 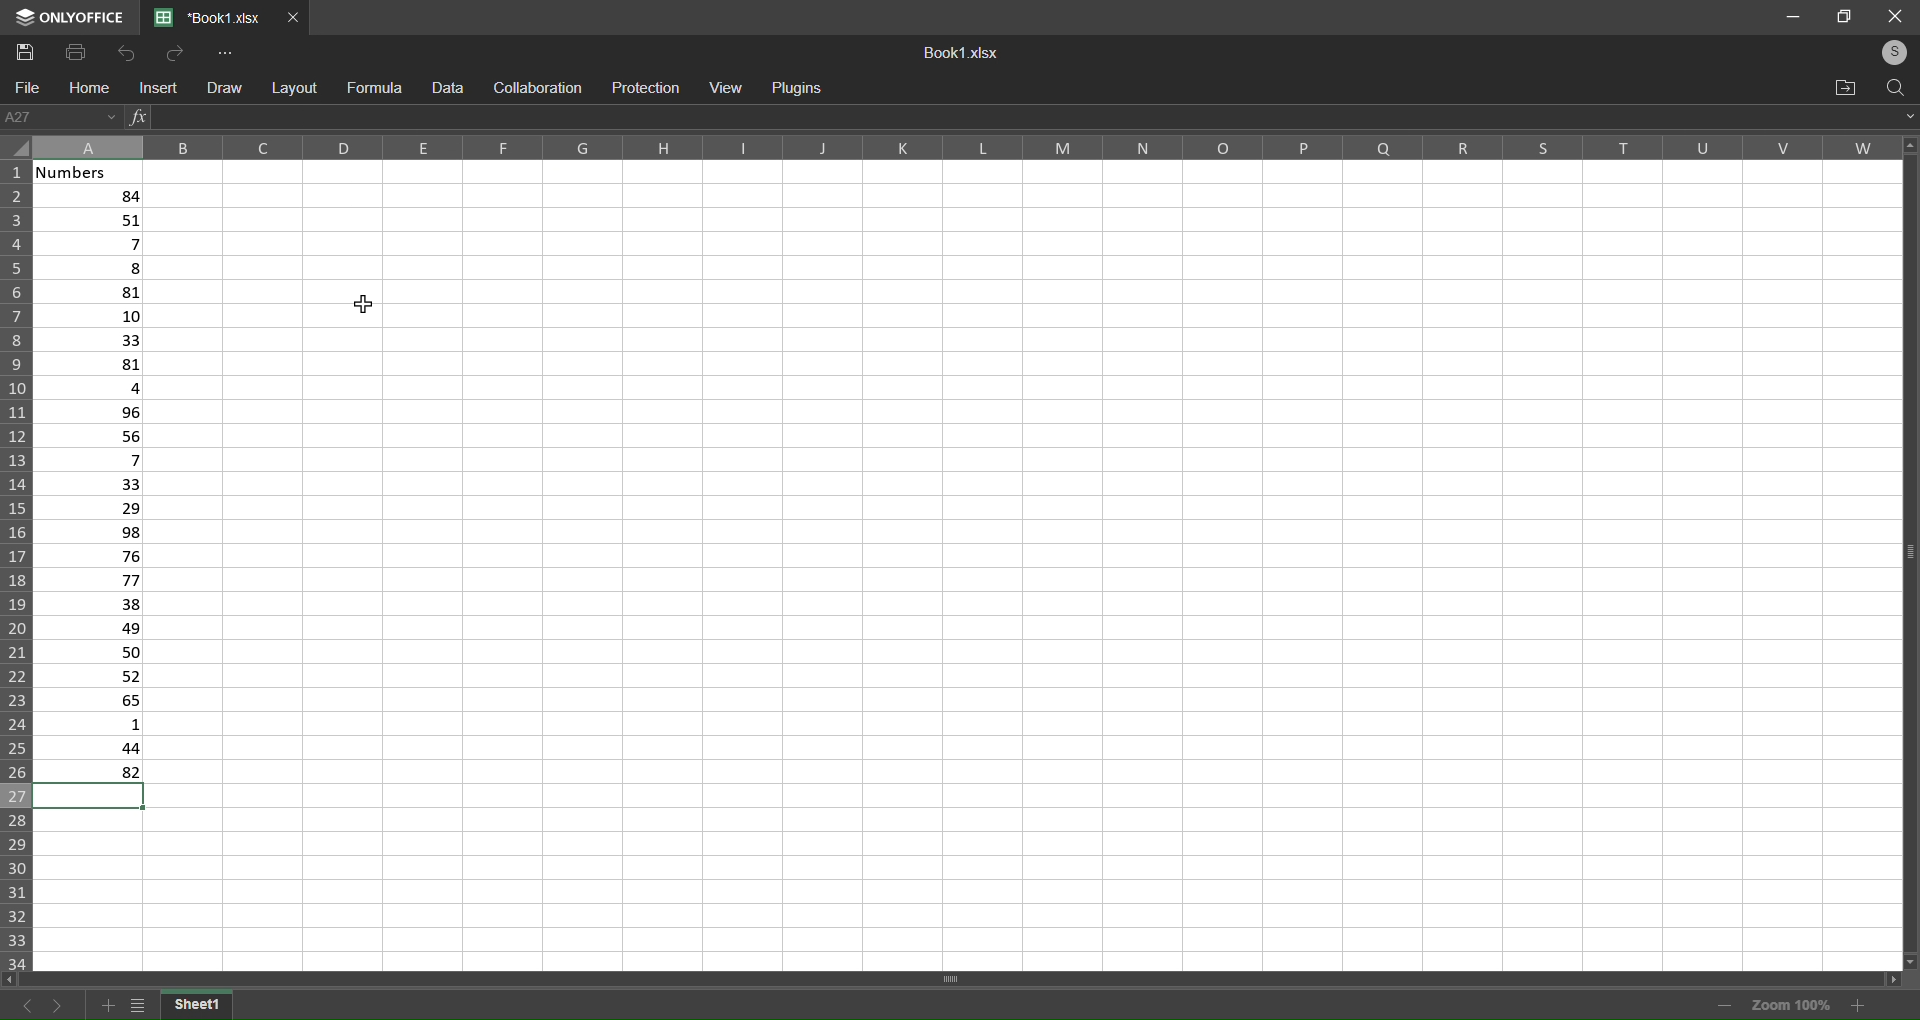 I want to click on expand, so click(x=1906, y=113).